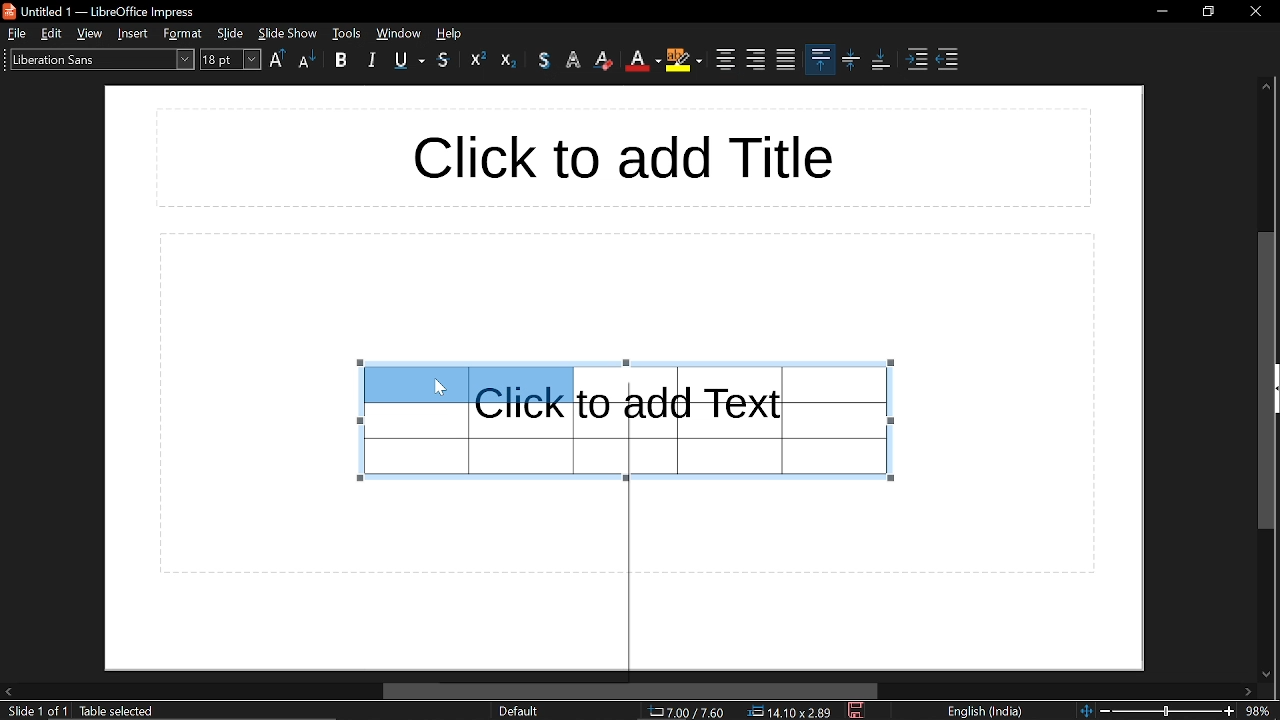  Describe the element at coordinates (1275, 389) in the screenshot. I see `expand sidebar` at that location.